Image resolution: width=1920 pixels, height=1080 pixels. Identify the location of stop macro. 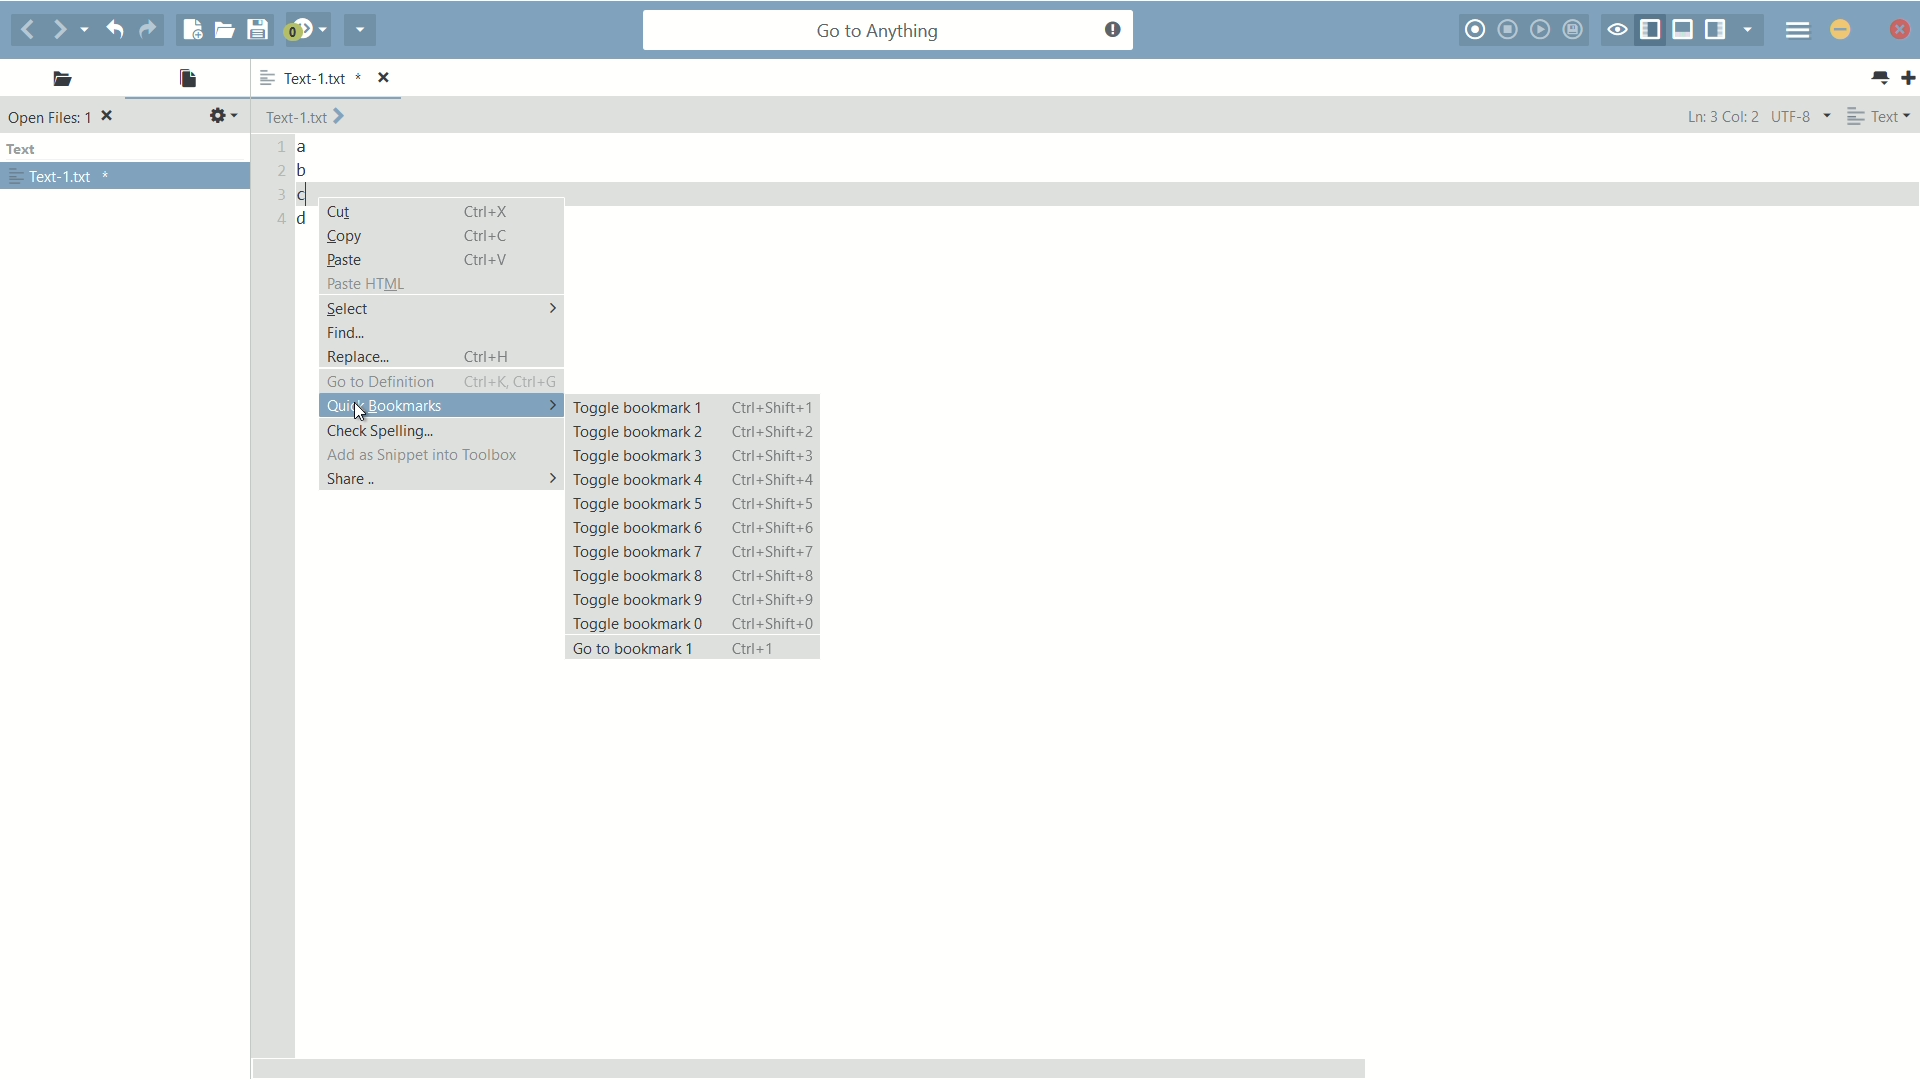
(1511, 29).